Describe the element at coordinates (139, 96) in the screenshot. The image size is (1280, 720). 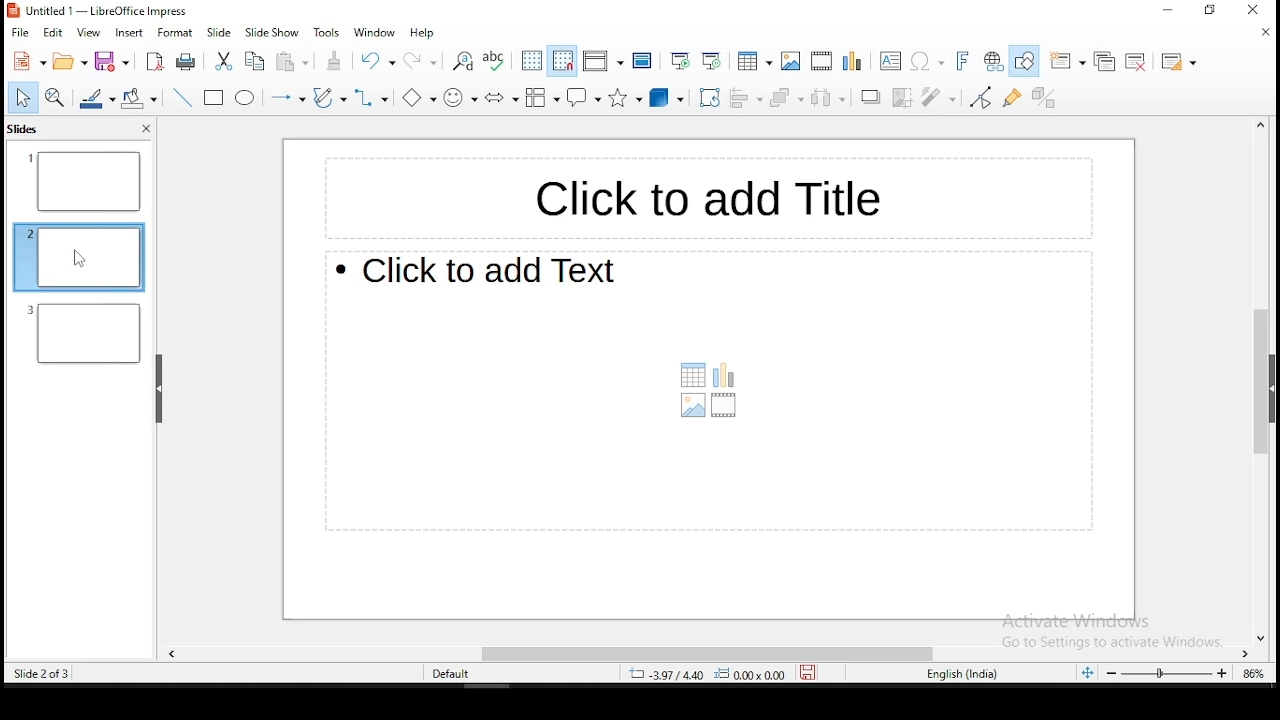
I see `paint bucket tool` at that location.